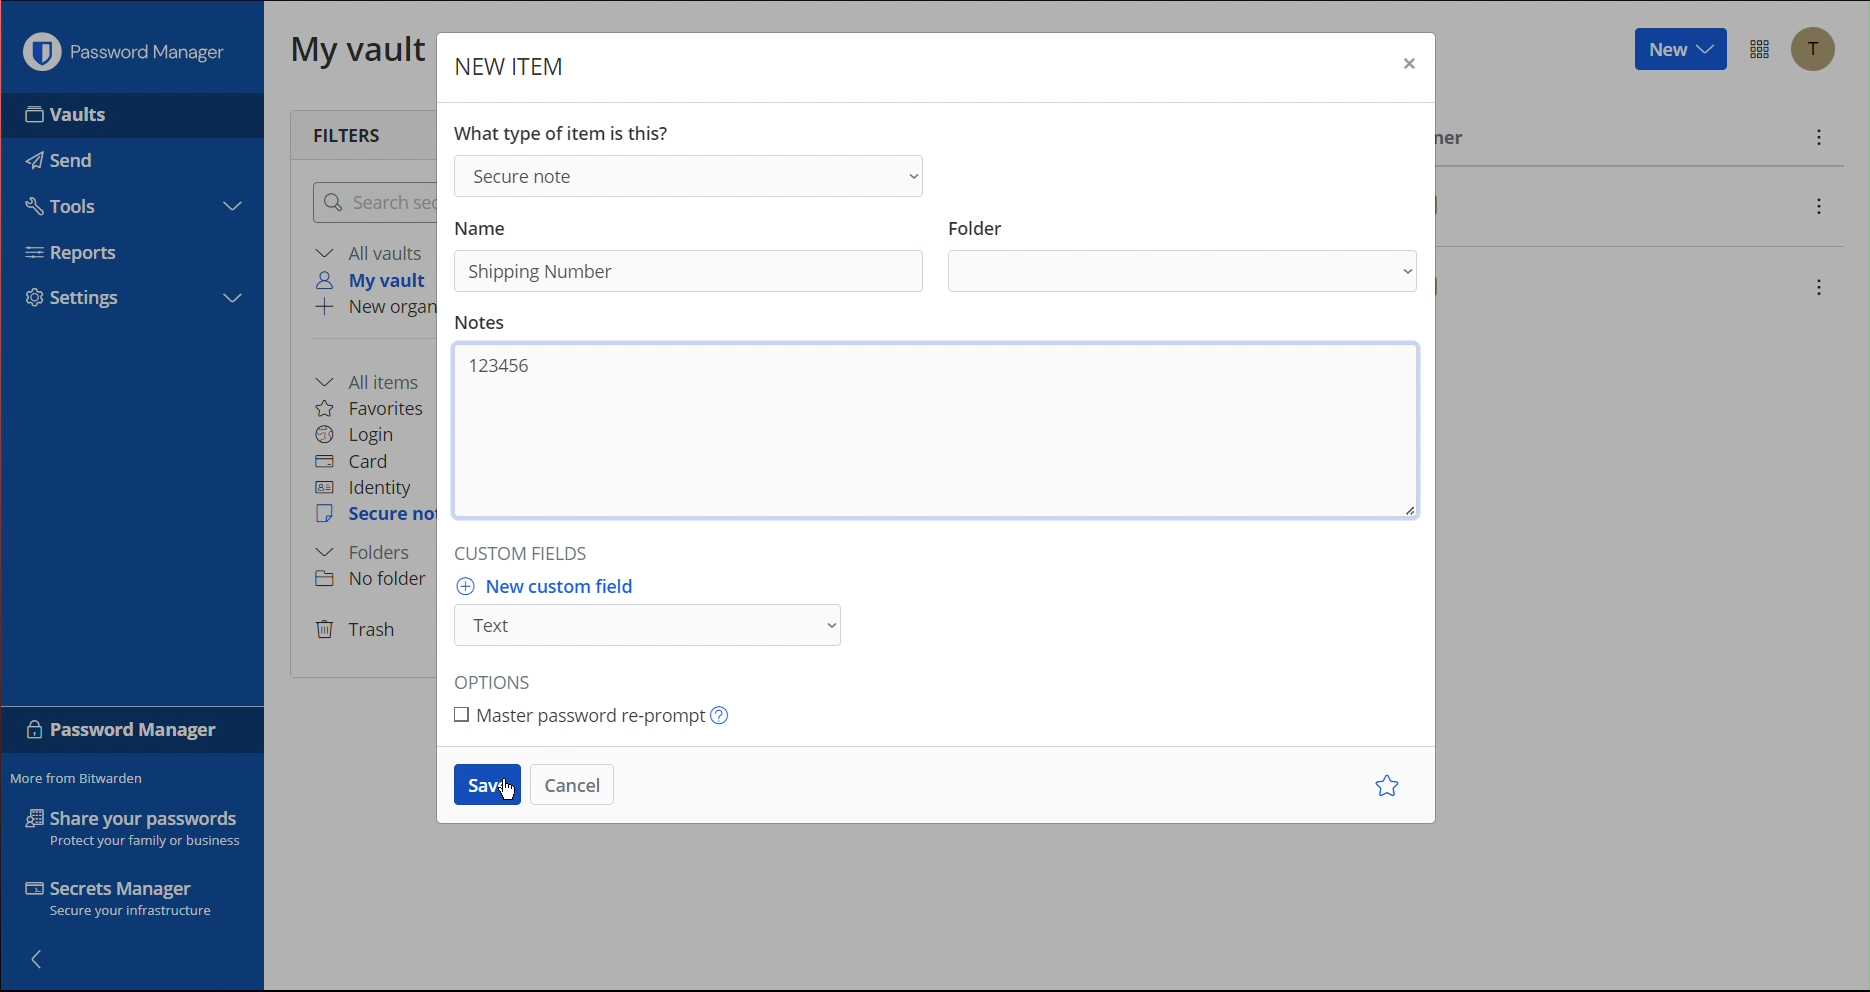  I want to click on Search Bar, so click(375, 204).